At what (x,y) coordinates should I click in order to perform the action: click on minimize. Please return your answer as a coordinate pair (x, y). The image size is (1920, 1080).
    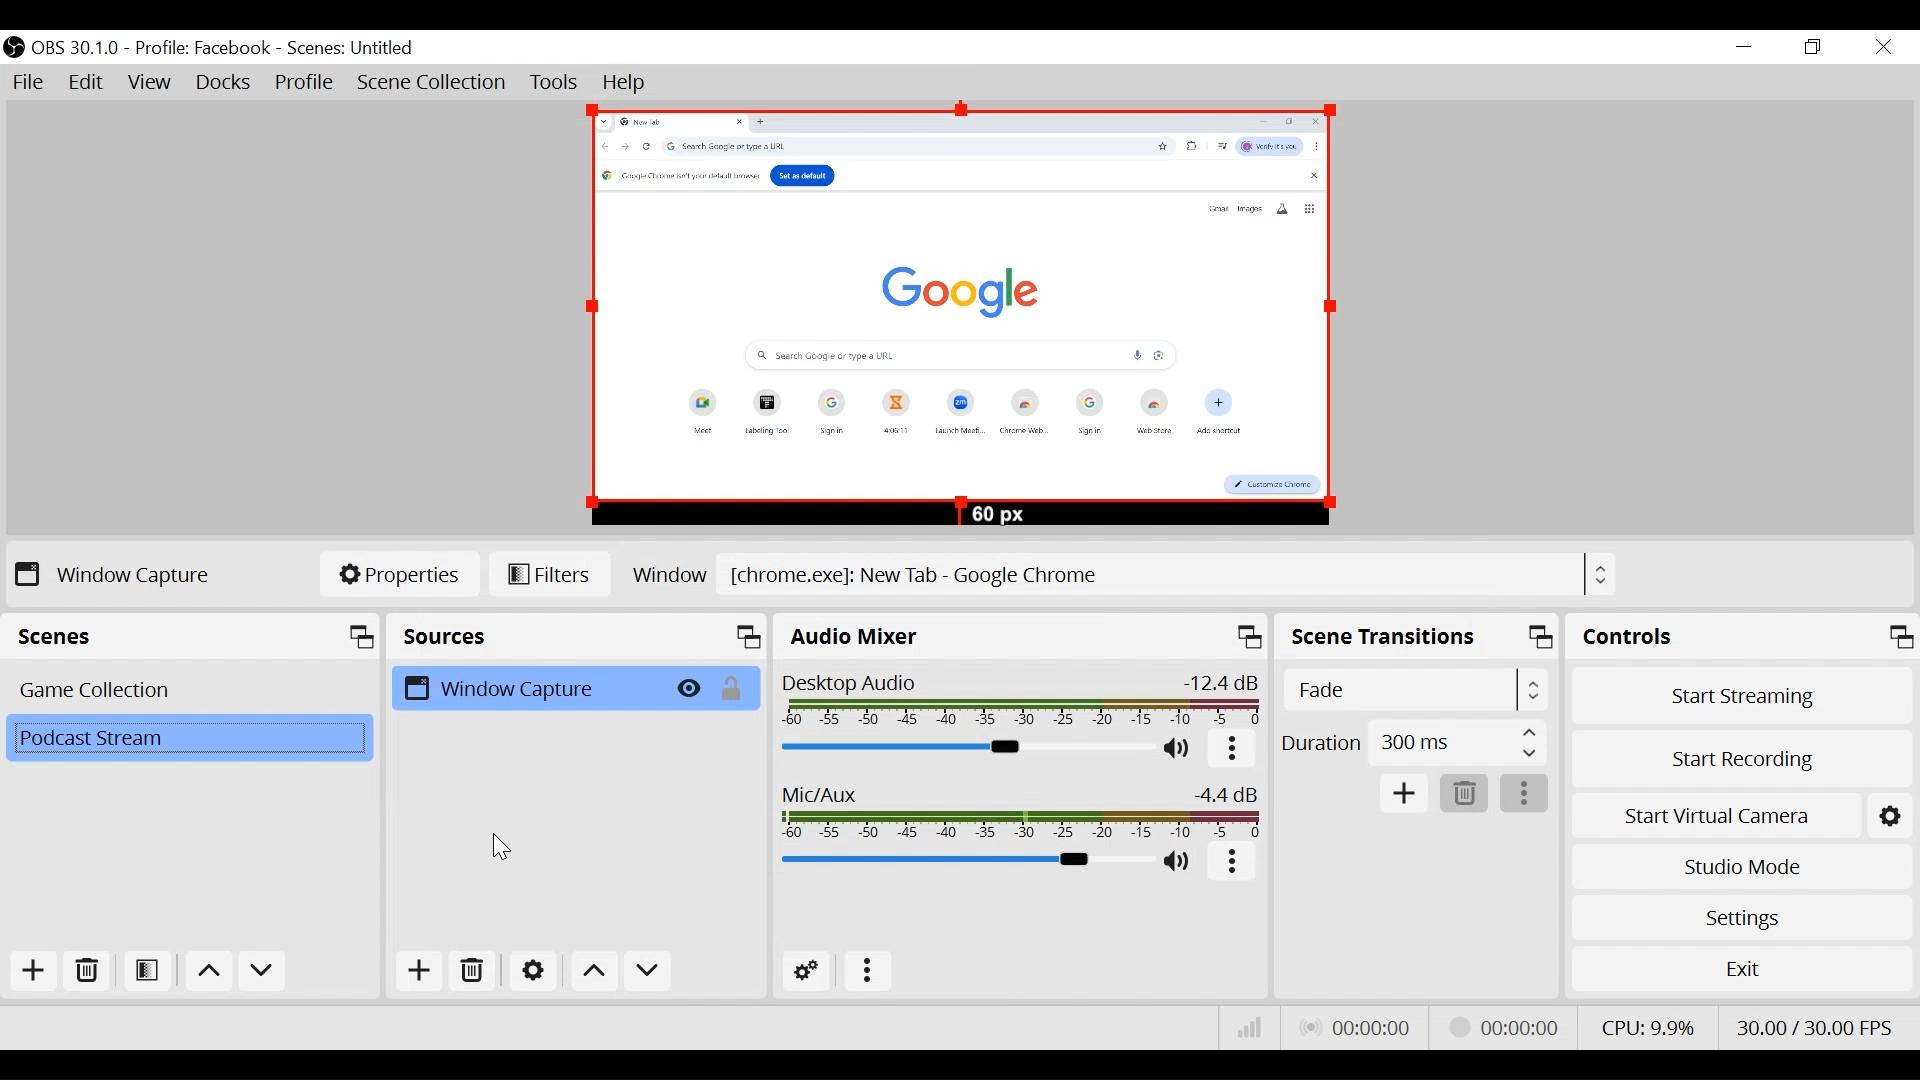
    Looking at the image, I should click on (1743, 48).